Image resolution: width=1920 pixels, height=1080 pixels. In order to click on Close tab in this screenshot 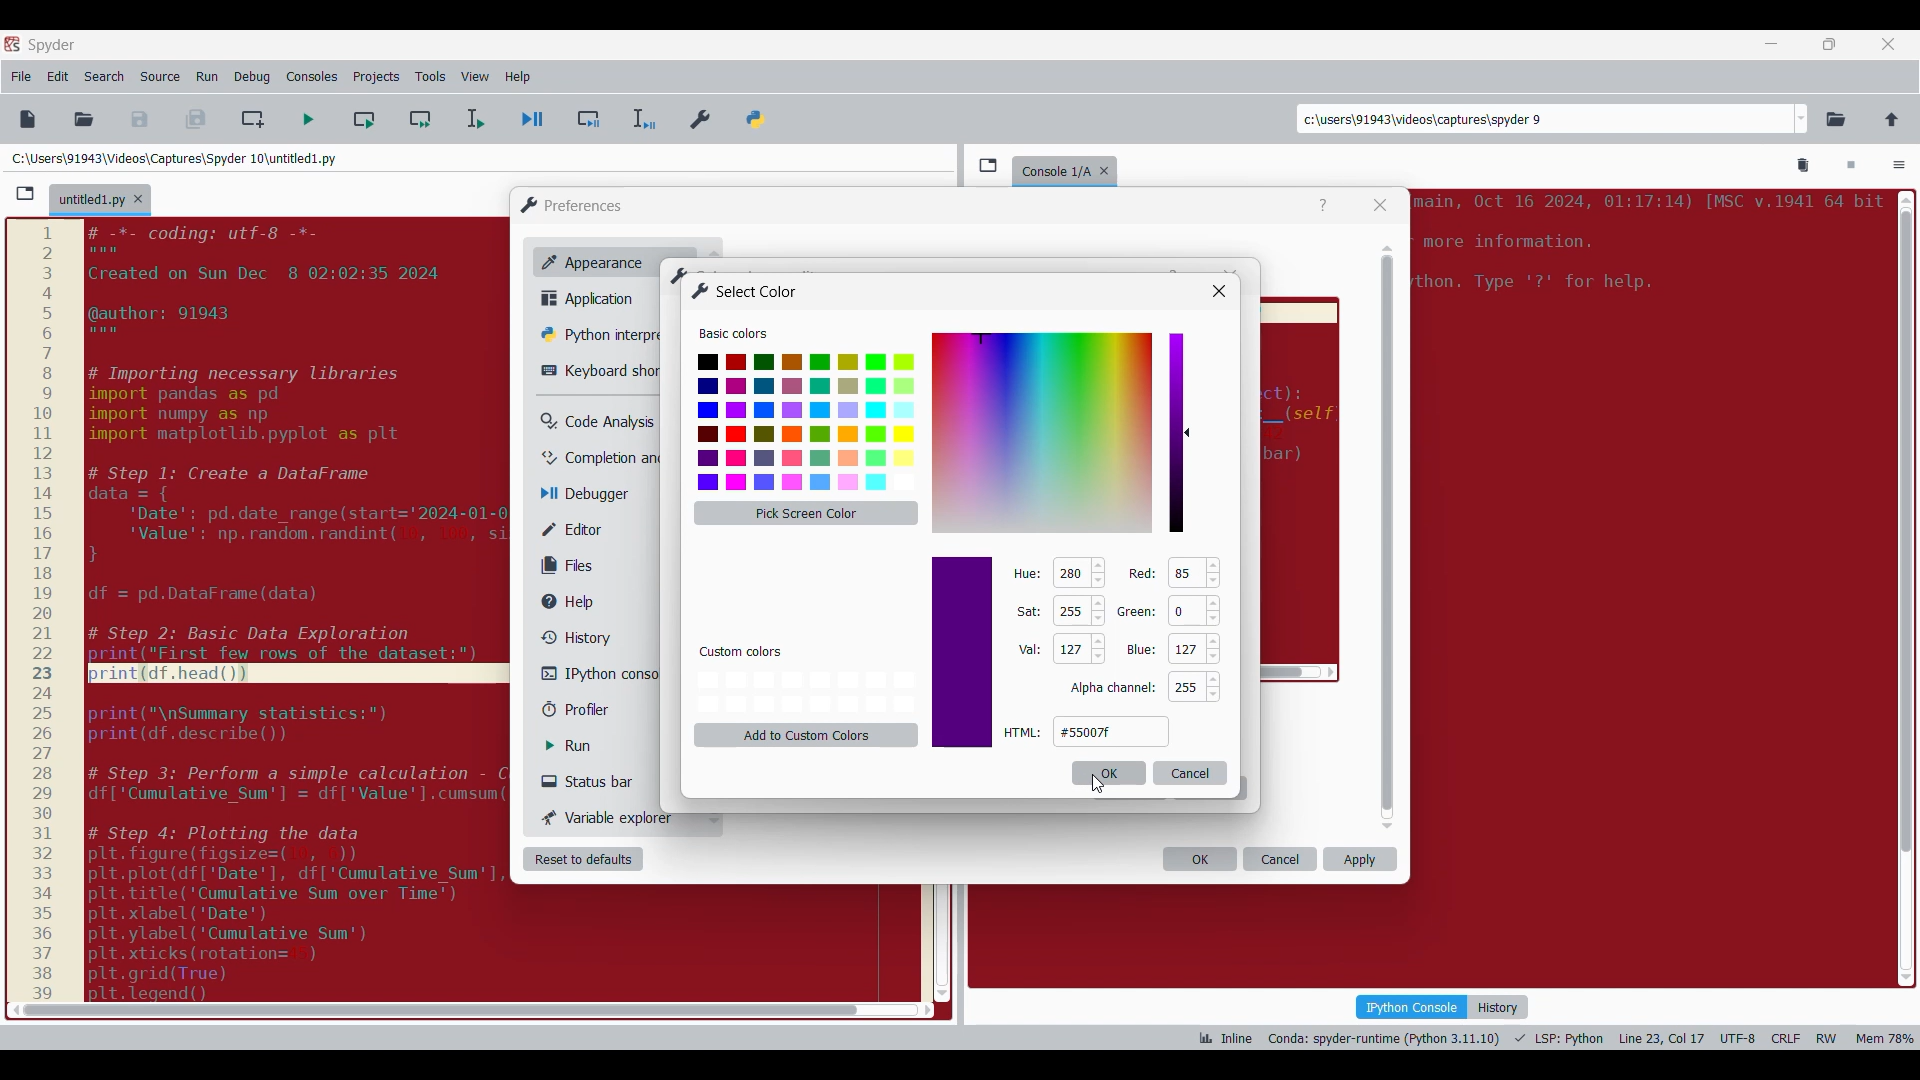, I will do `click(1888, 44)`.